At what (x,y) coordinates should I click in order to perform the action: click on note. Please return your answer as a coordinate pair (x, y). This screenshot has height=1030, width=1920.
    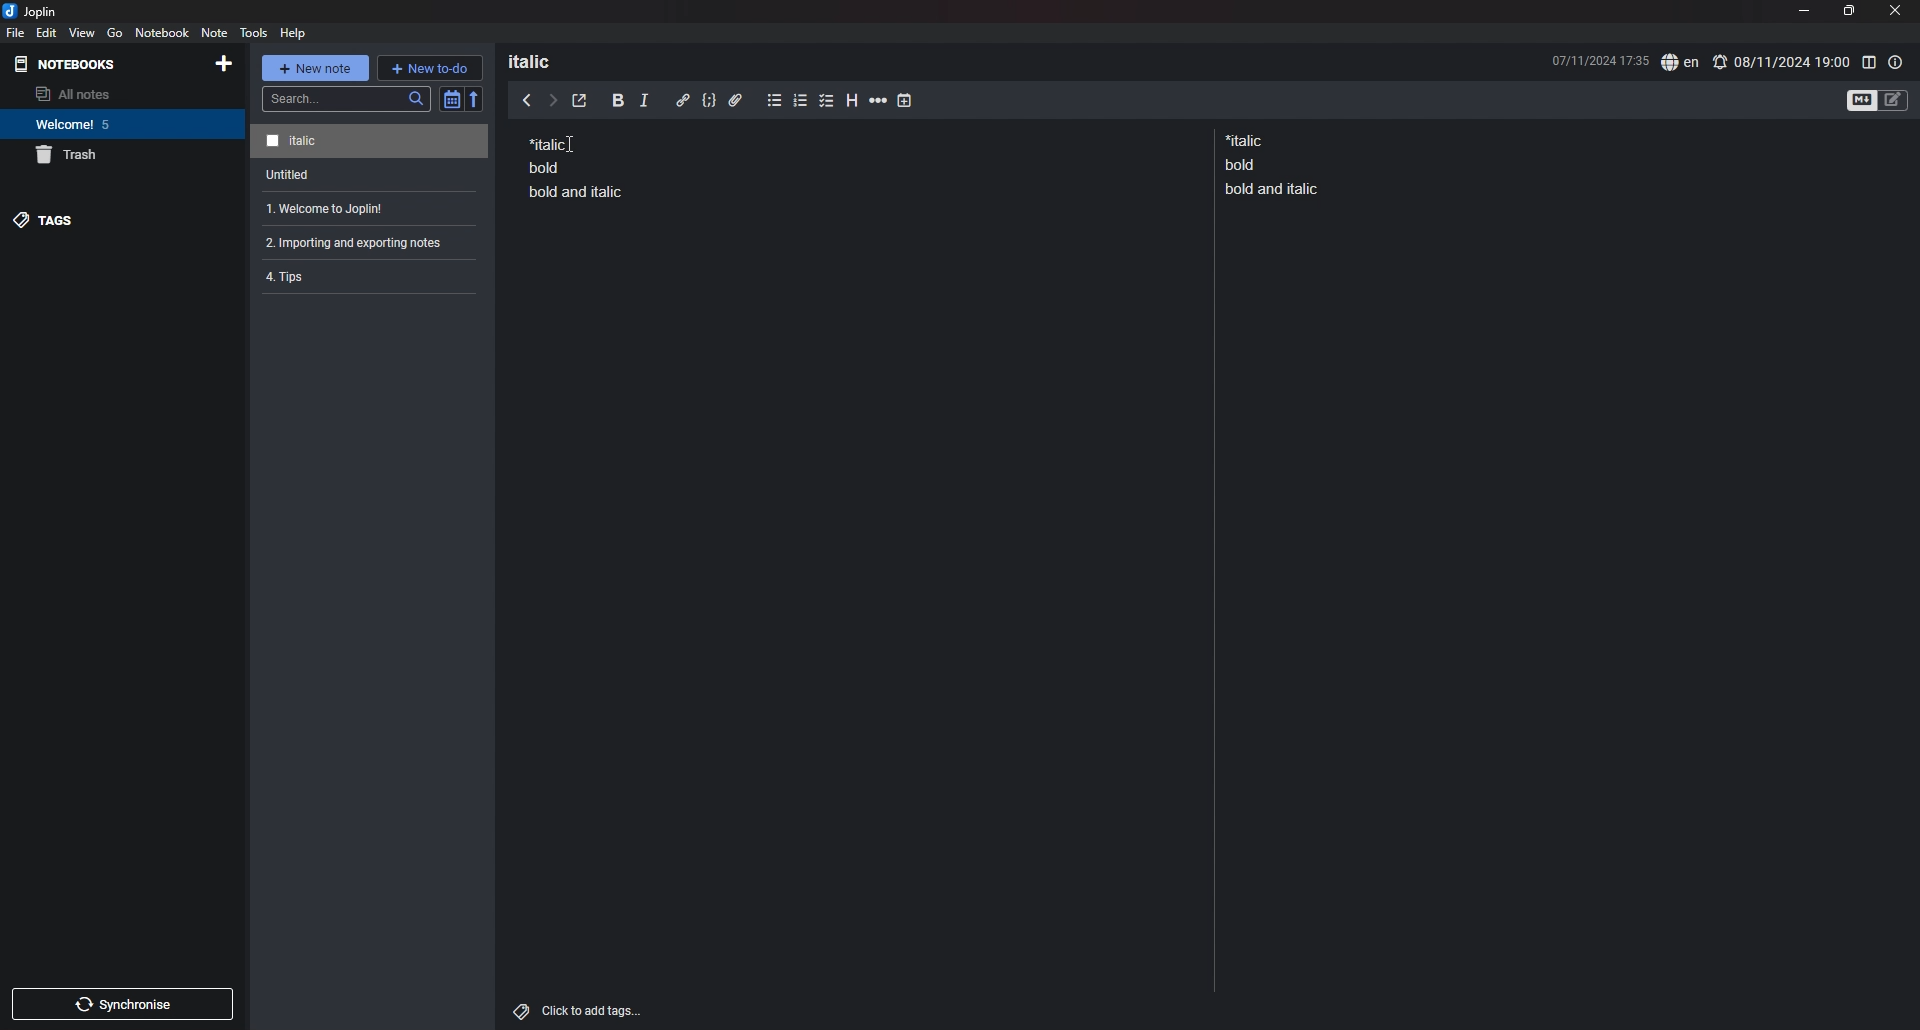
    Looking at the image, I should click on (361, 242).